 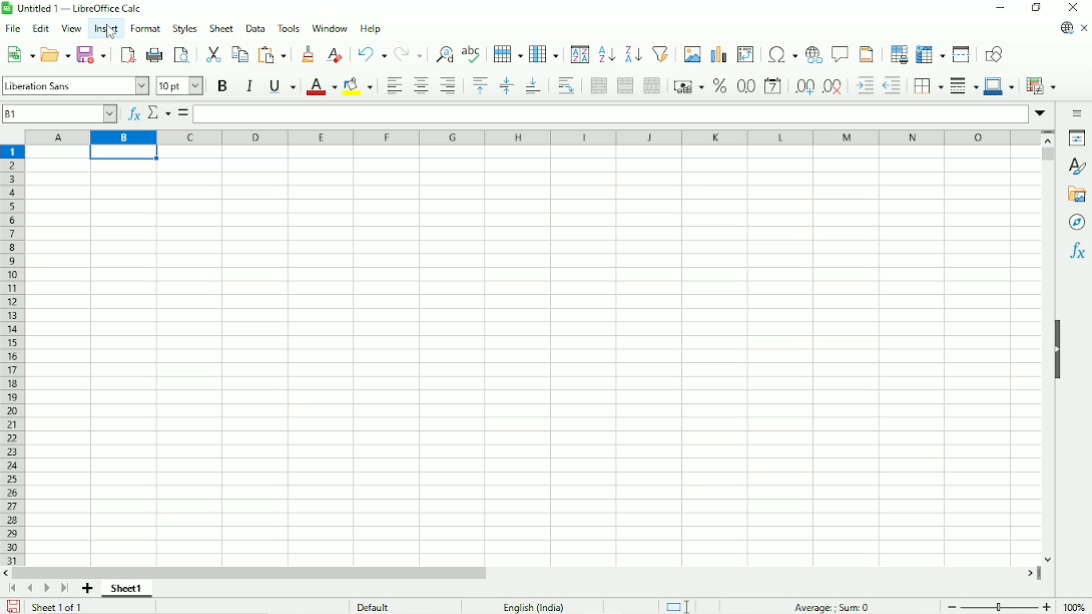 I want to click on Save, so click(x=13, y=606).